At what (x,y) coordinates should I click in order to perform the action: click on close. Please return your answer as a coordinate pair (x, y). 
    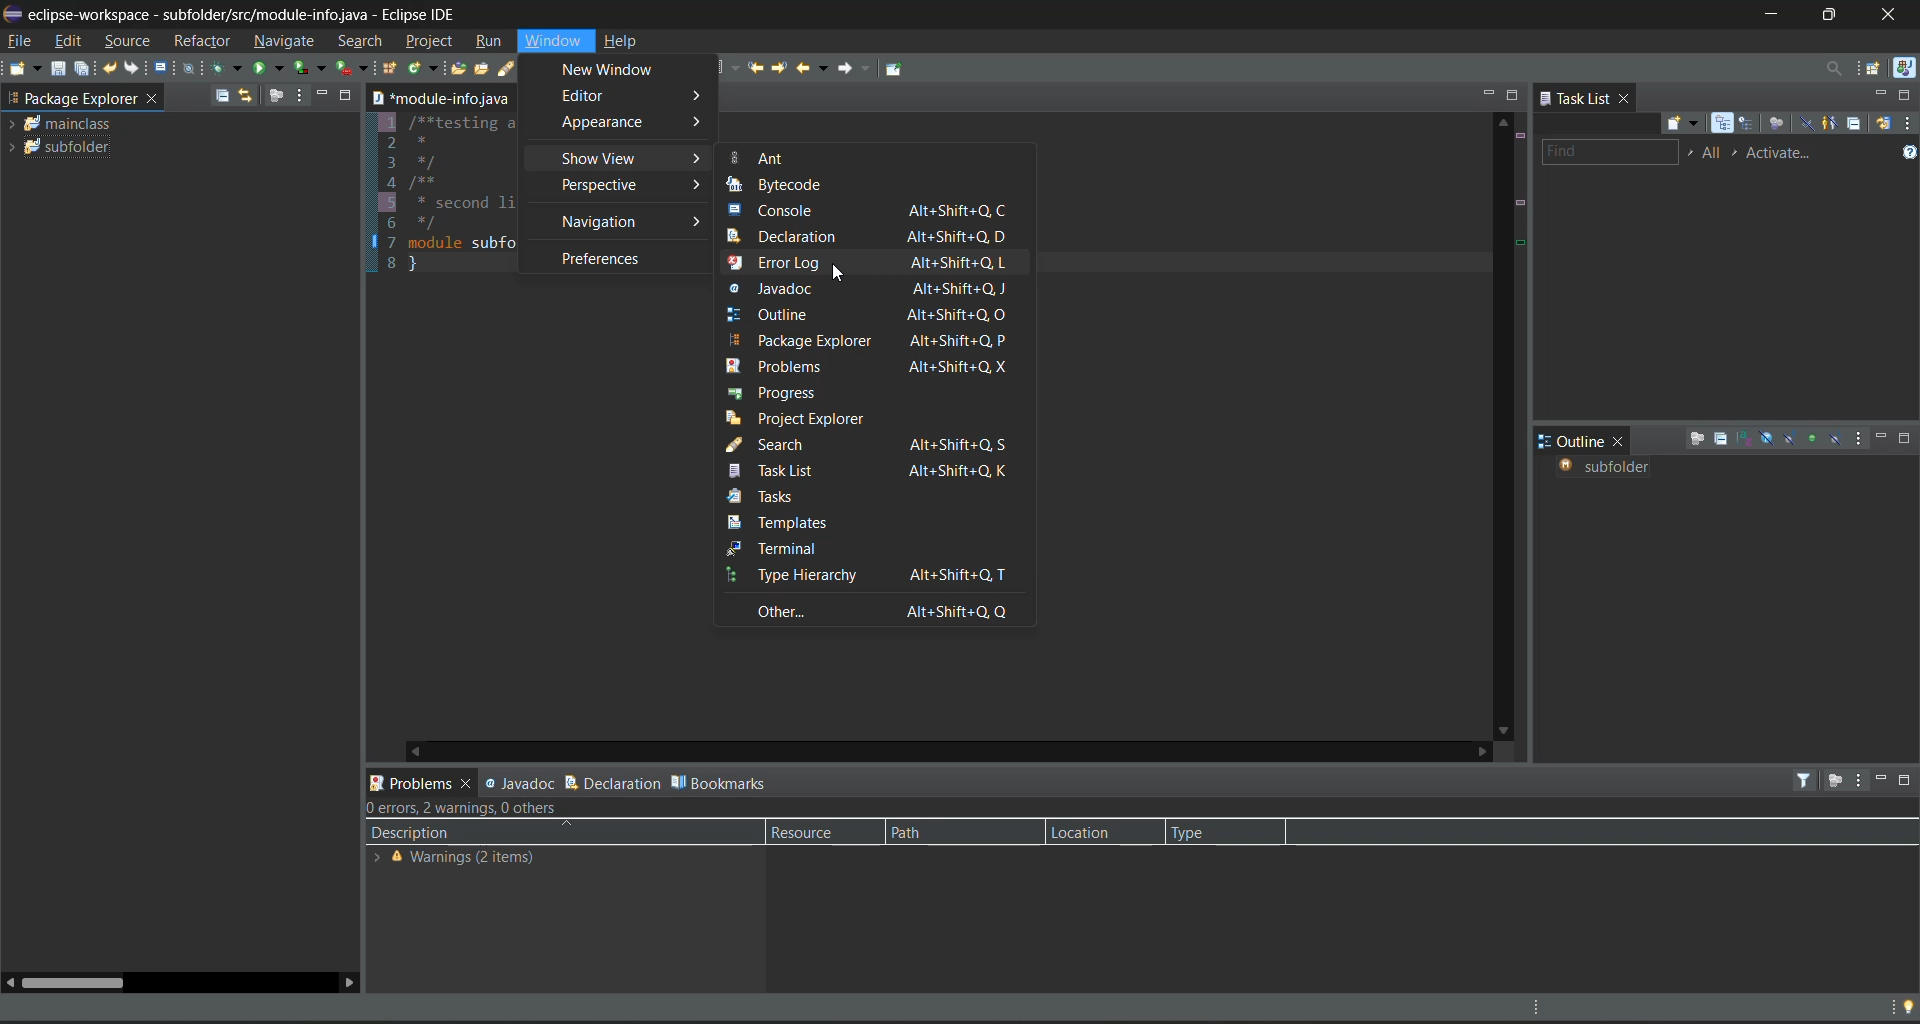
    Looking at the image, I should click on (1621, 443).